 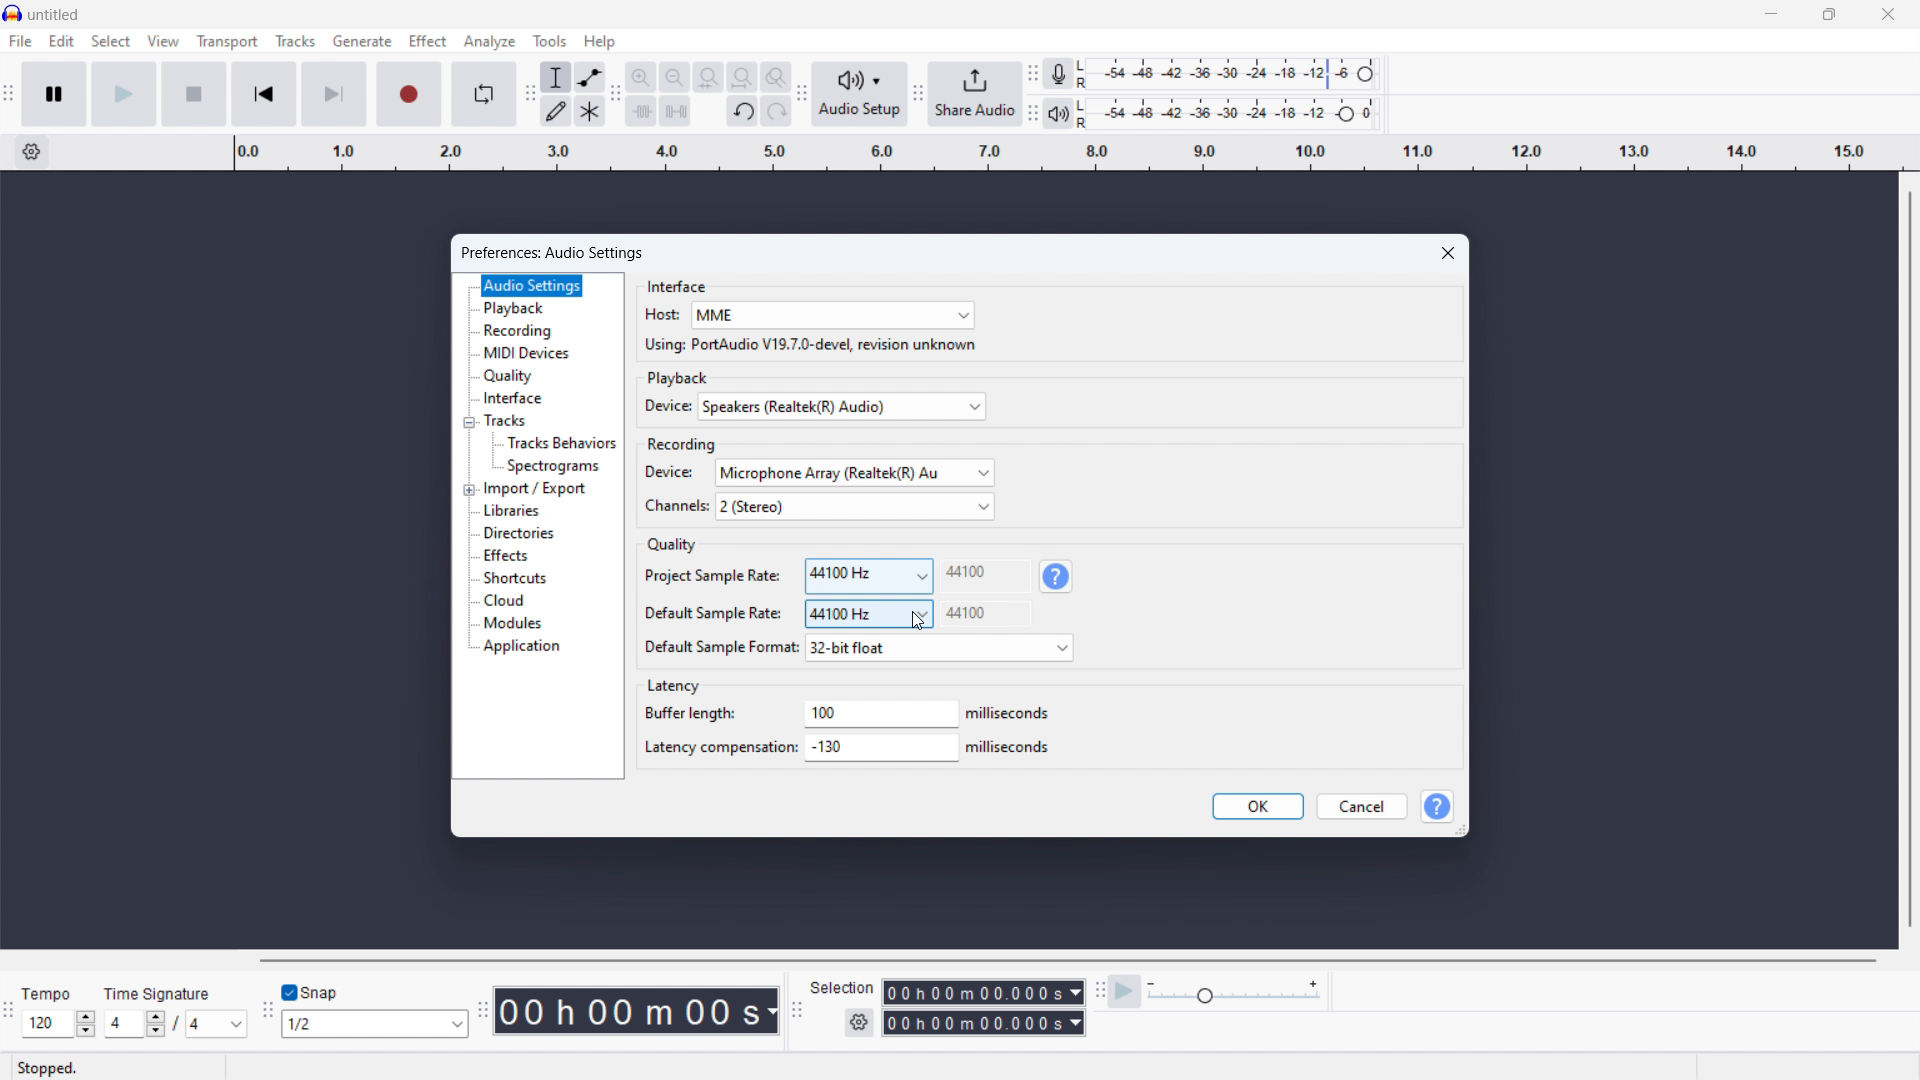 I want to click on milliseconds, so click(x=1011, y=714).